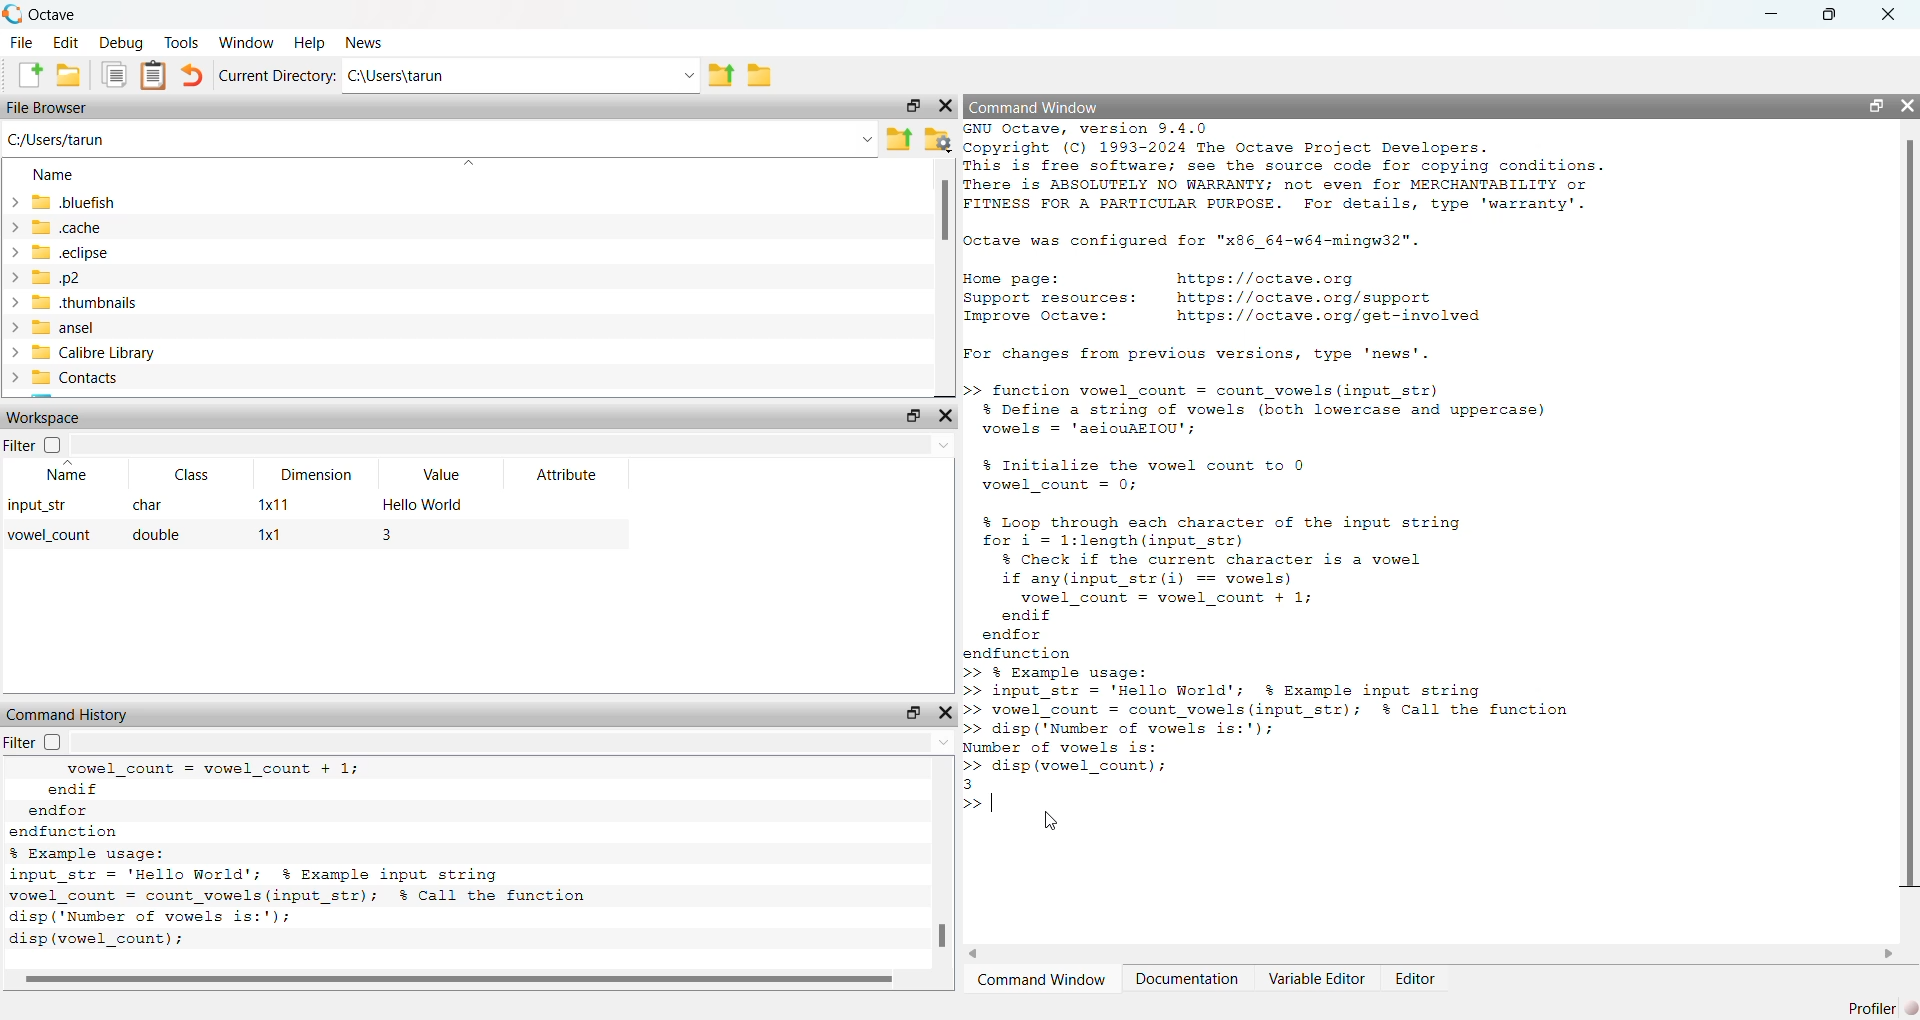 Image resolution: width=1920 pixels, height=1020 pixels. What do you see at coordinates (1431, 954) in the screenshot?
I see `horizontal scroll bar` at bounding box center [1431, 954].